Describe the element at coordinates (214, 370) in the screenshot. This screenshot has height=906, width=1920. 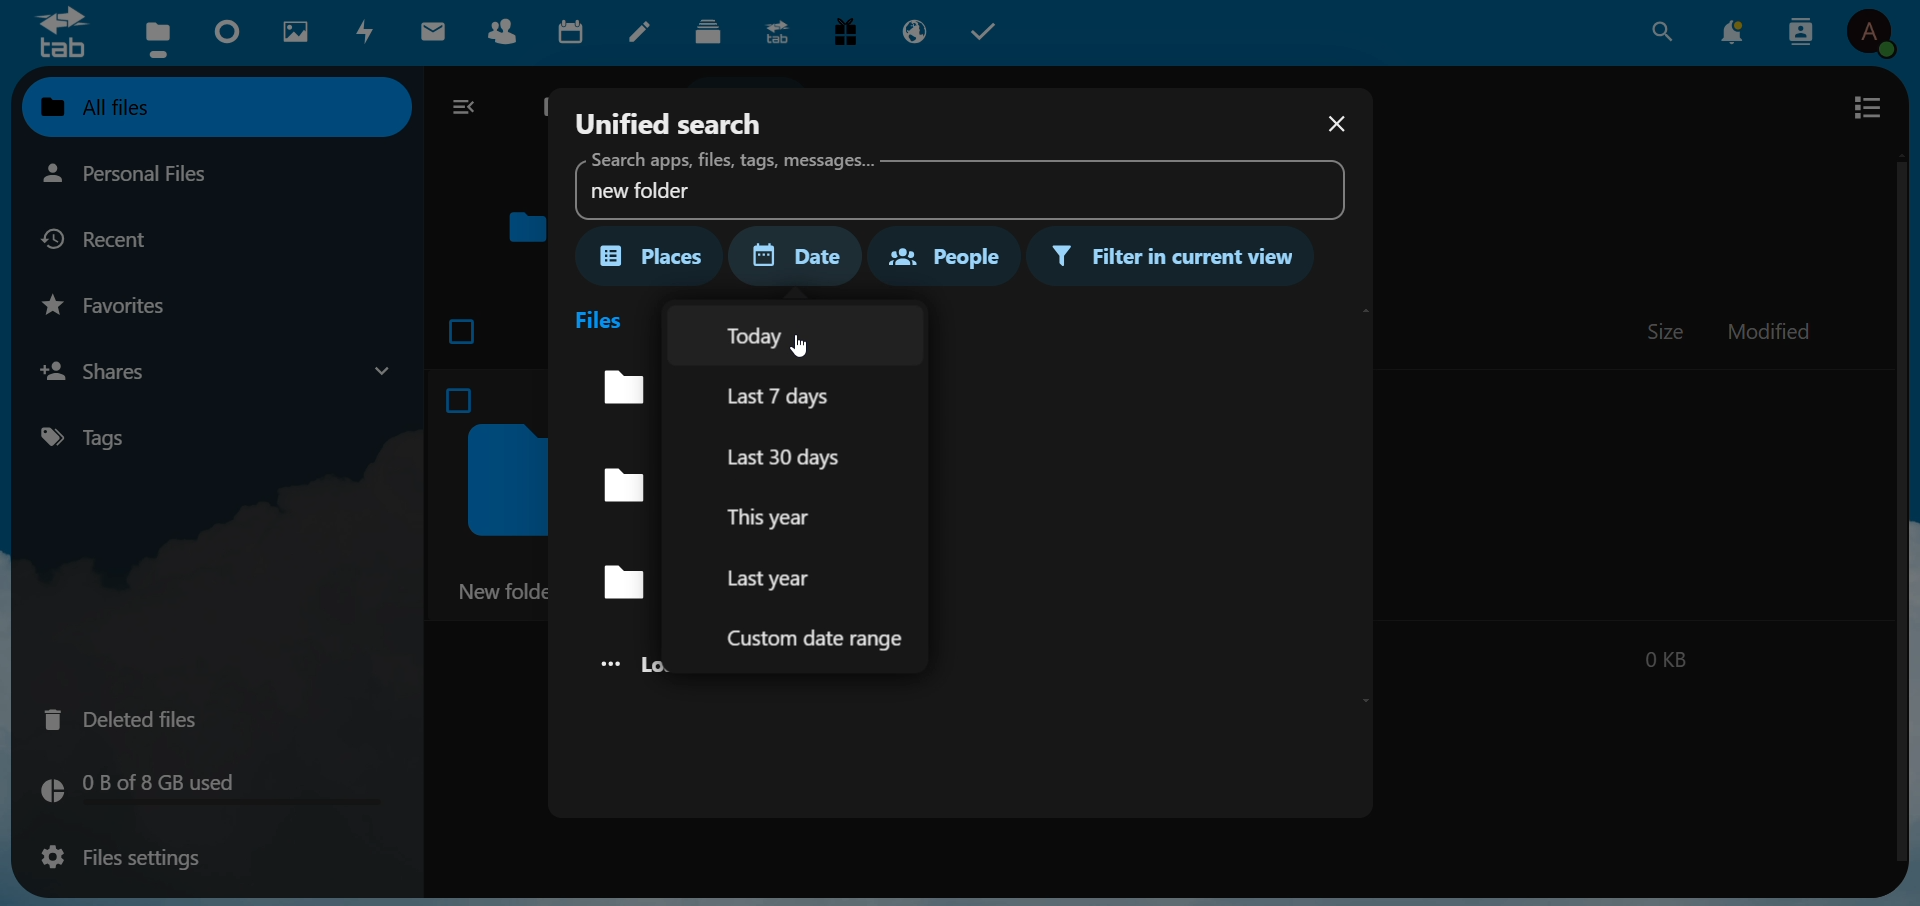
I see `shares` at that location.